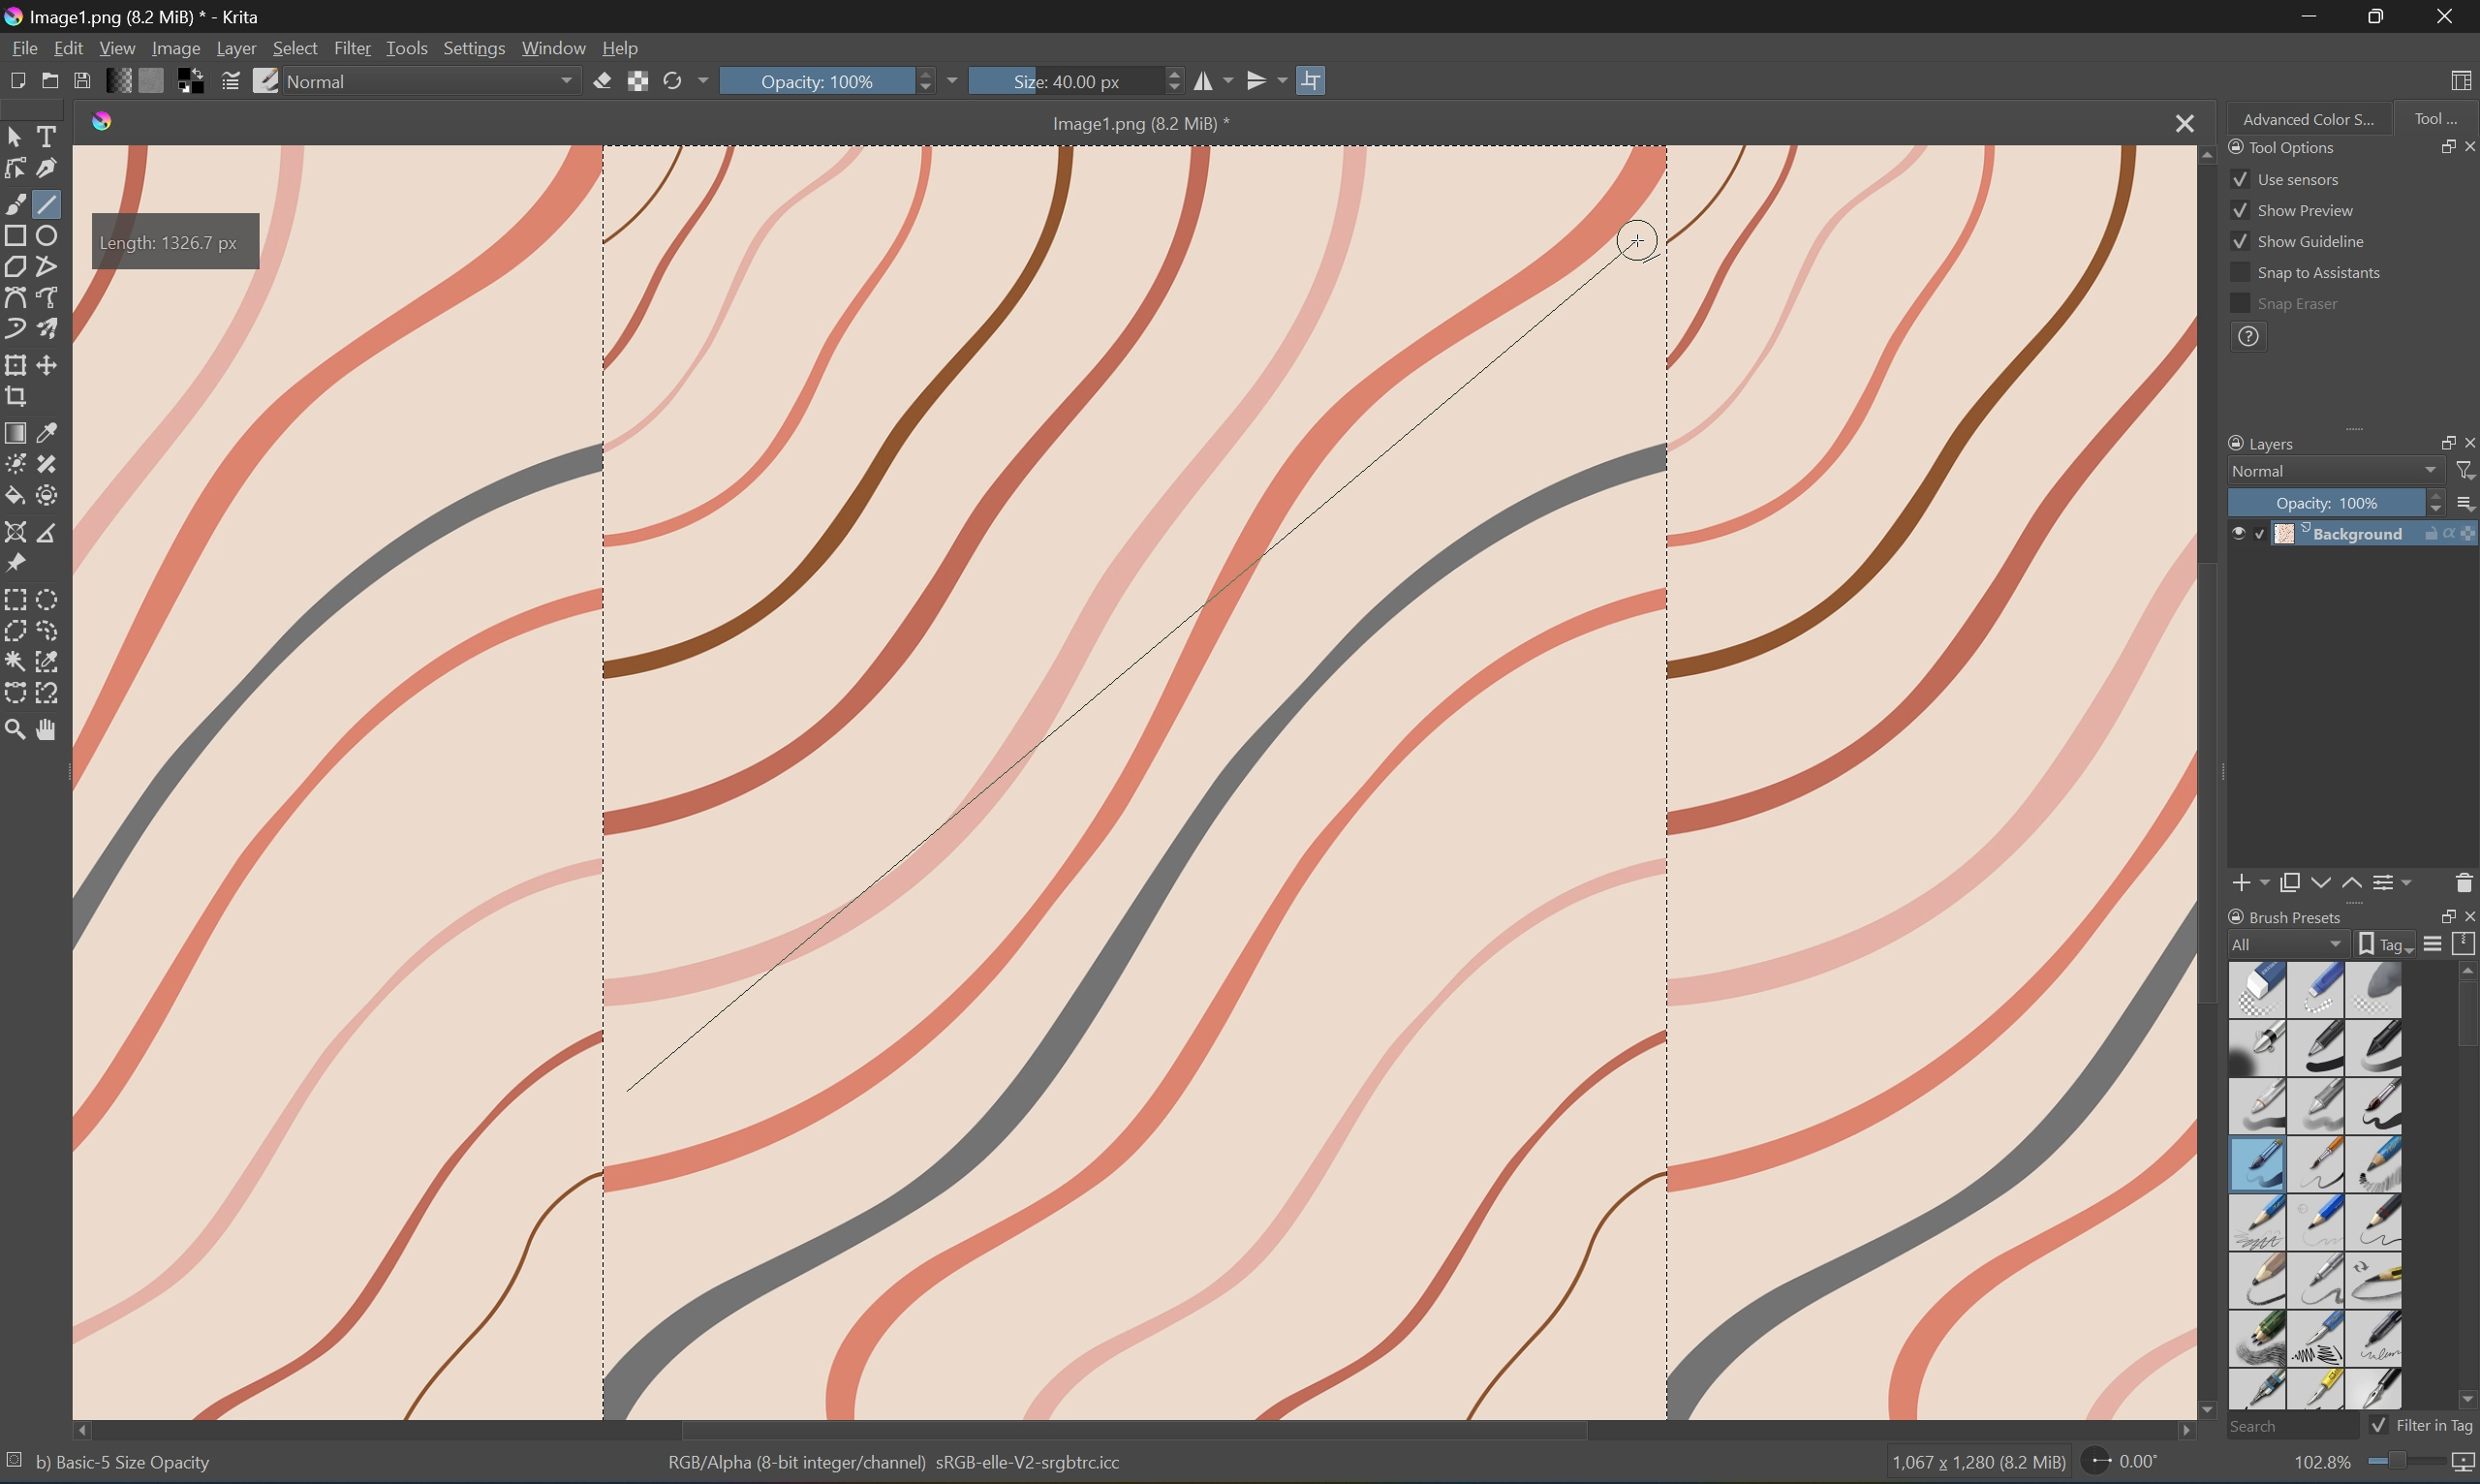 The height and width of the screenshot is (1484, 2480). Describe the element at coordinates (1212, 81) in the screenshot. I see `Horizontal mirror tool` at that location.